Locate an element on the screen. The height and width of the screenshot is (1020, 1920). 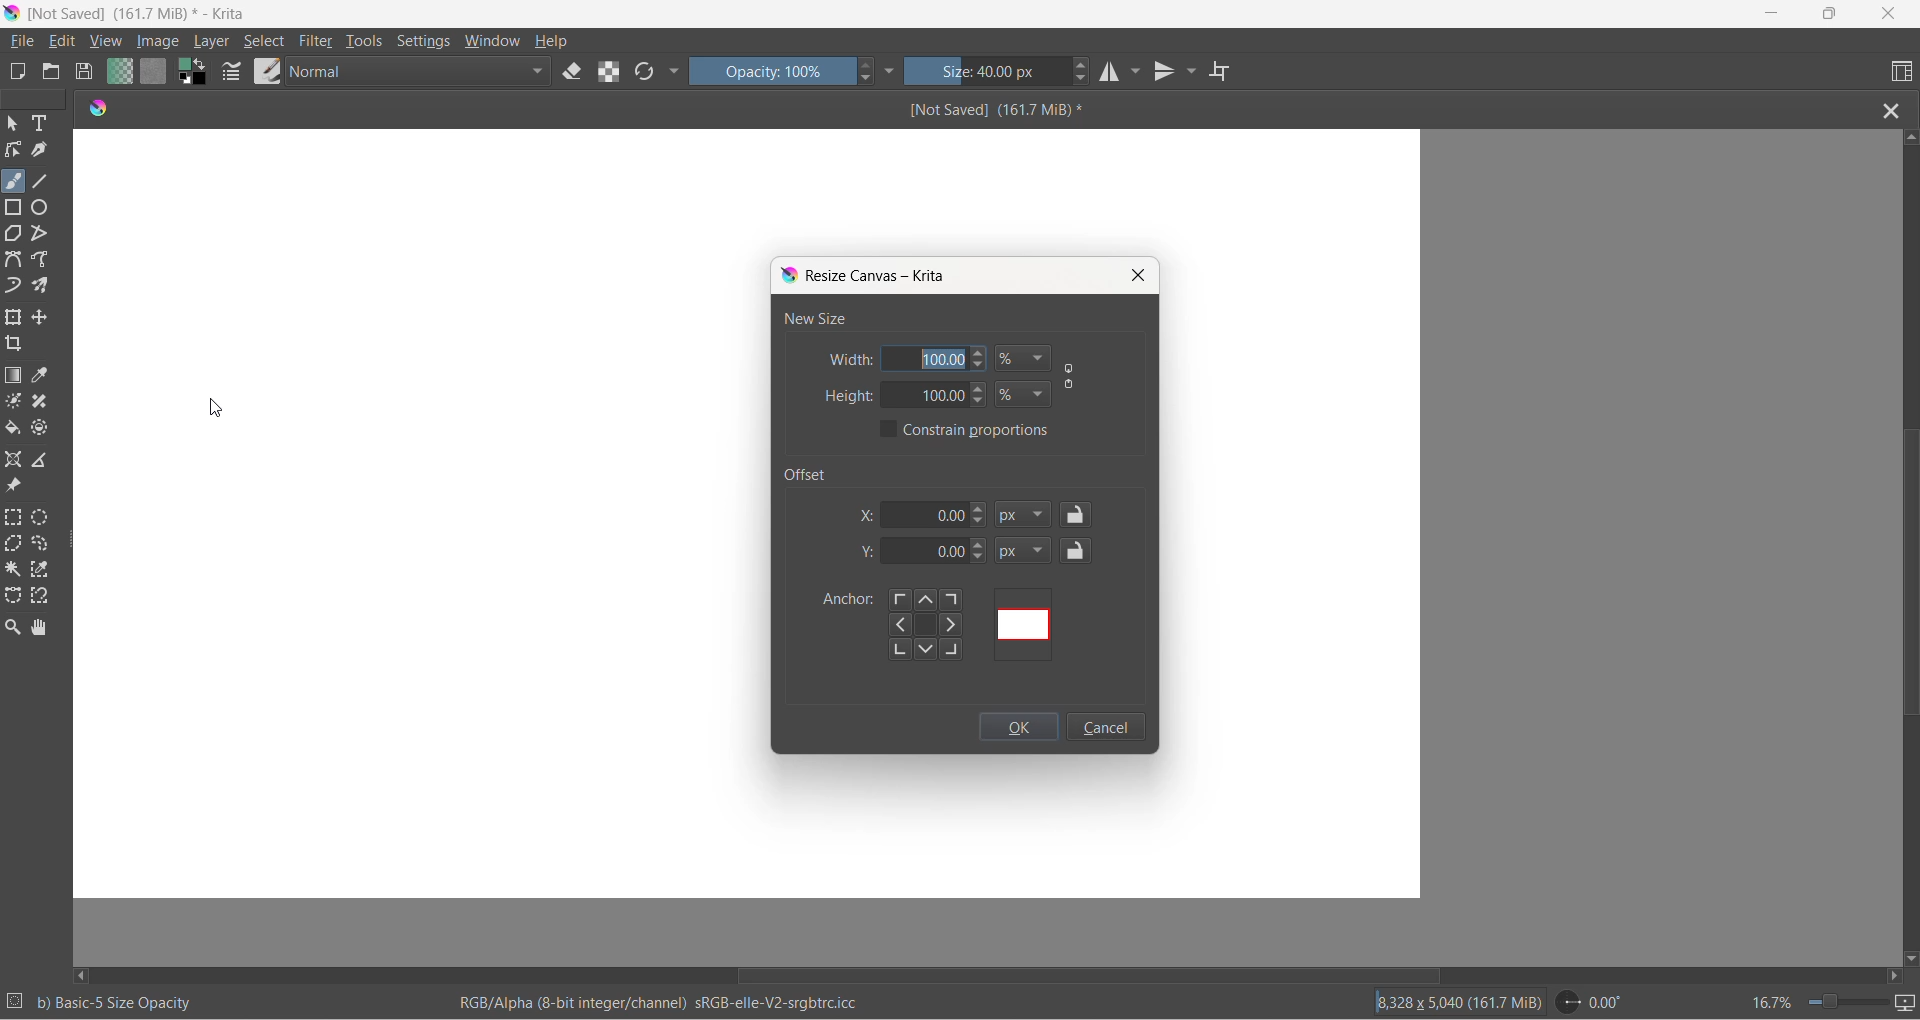
brush presets is located at coordinates (267, 71).